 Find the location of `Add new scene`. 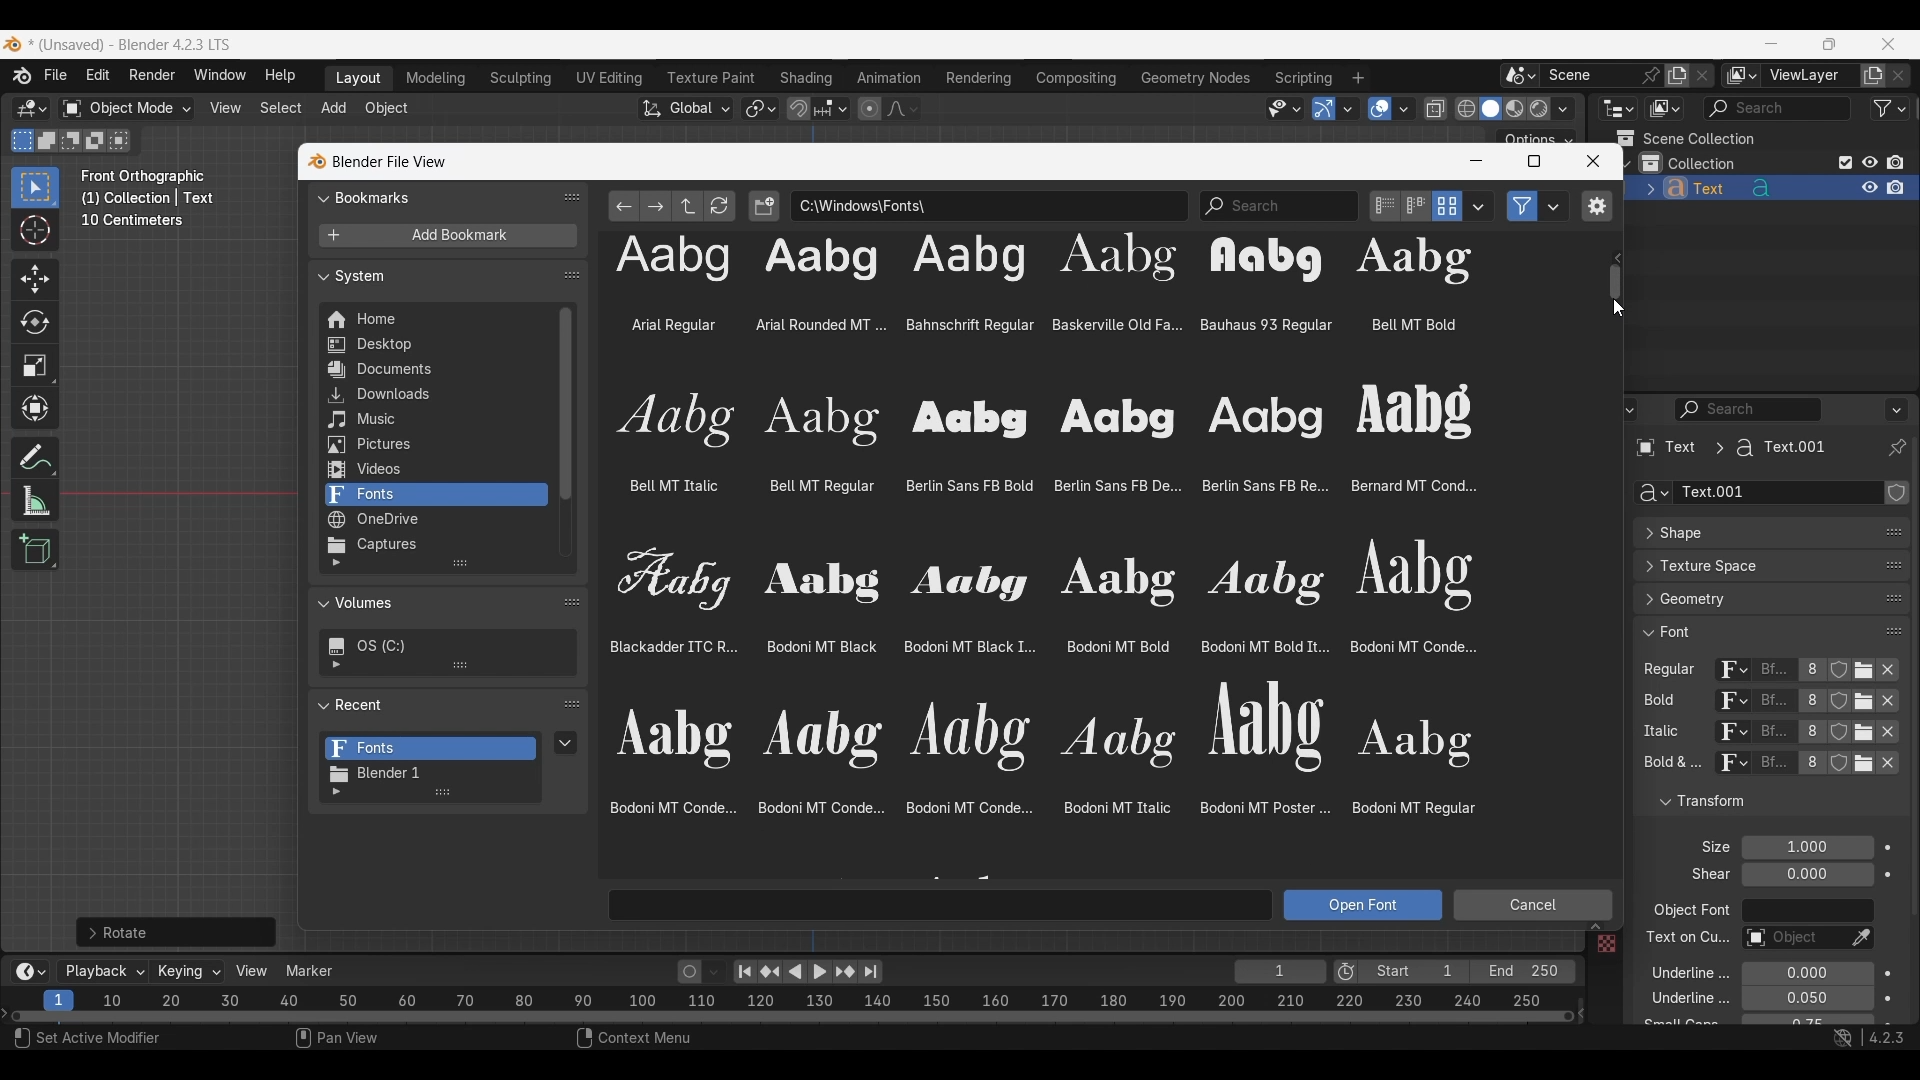

Add new scene is located at coordinates (1677, 76).